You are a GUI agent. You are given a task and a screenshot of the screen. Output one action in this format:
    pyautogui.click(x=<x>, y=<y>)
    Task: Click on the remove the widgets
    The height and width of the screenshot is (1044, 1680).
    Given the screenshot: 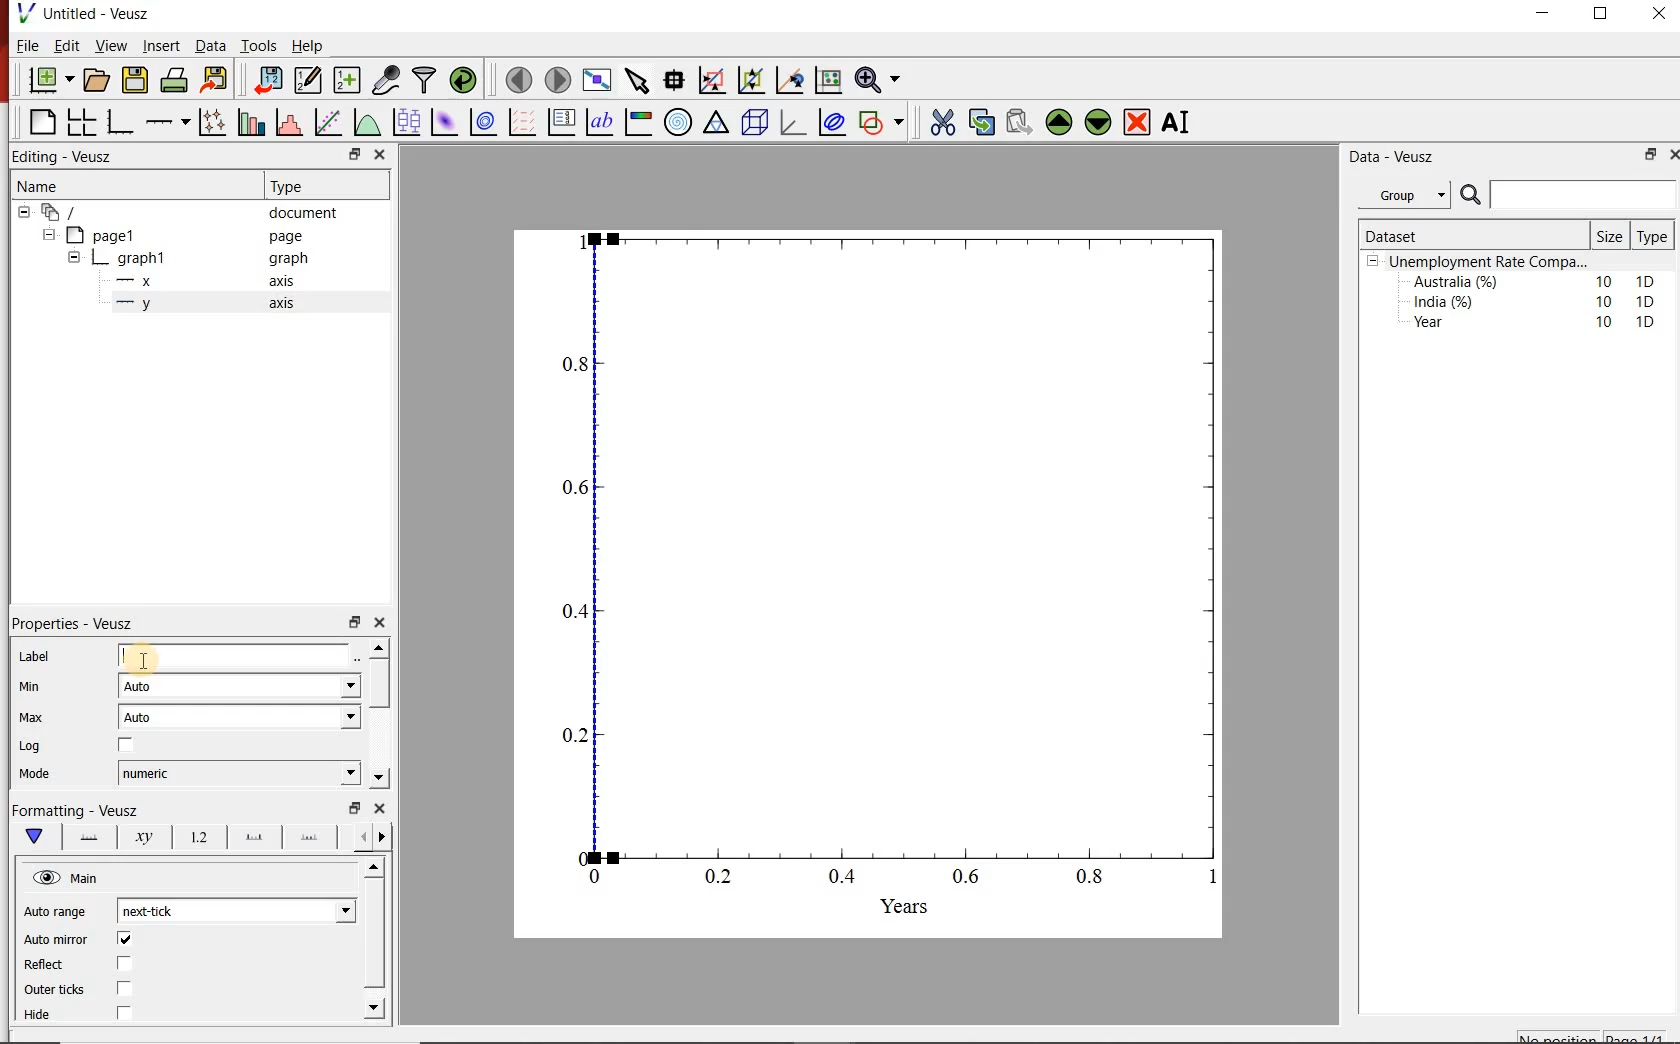 What is the action you would take?
    pyautogui.click(x=1137, y=122)
    